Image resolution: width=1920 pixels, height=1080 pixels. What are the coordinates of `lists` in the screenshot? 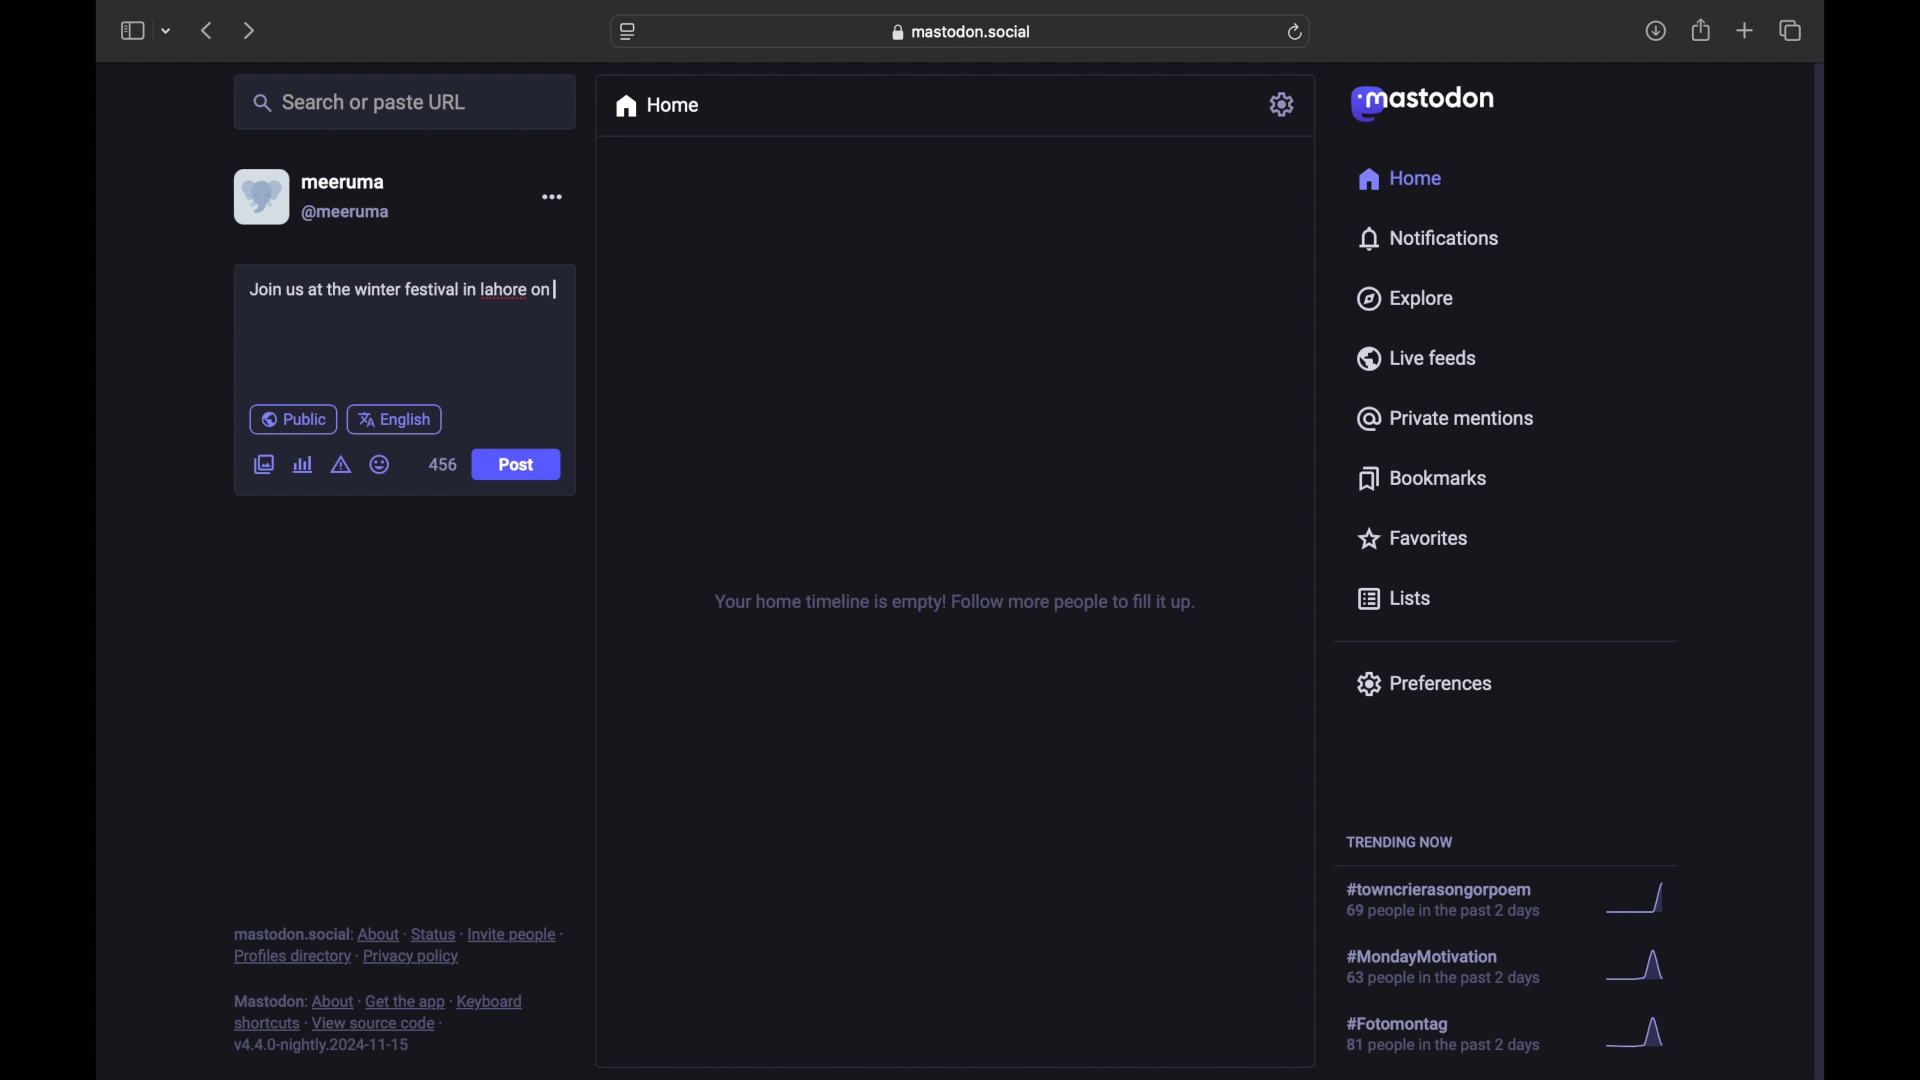 It's located at (1394, 600).